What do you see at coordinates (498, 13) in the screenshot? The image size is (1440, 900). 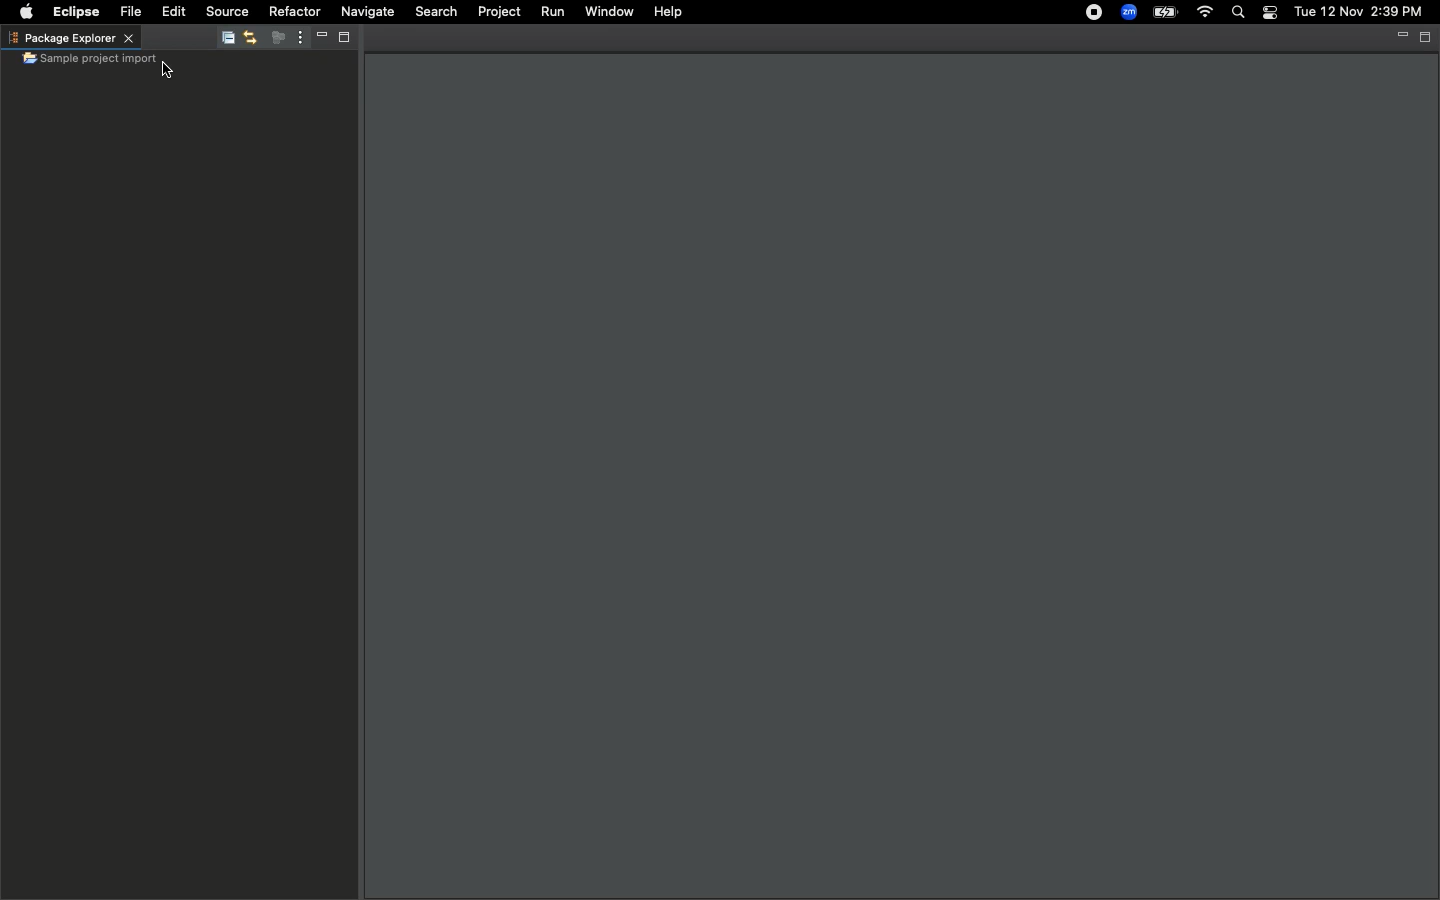 I see `Project` at bounding box center [498, 13].